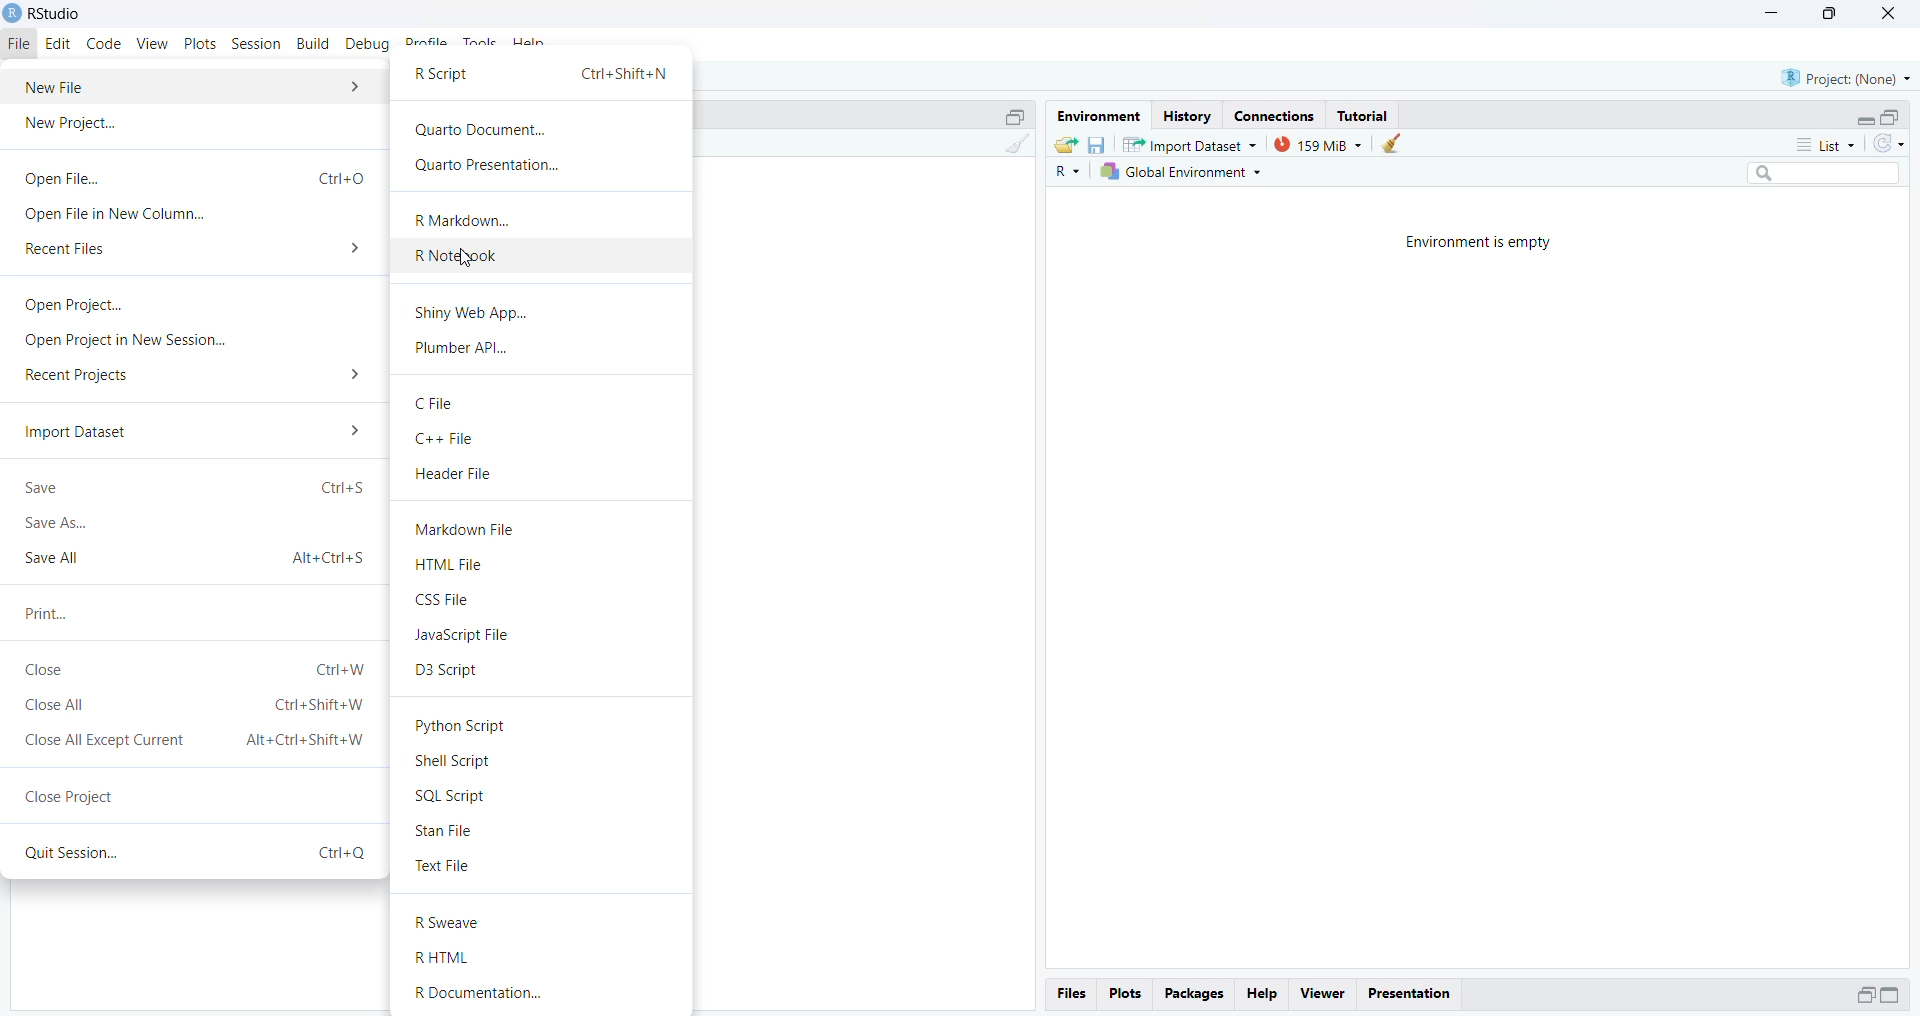 The width and height of the screenshot is (1920, 1016). What do you see at coordinates (195, 670) in the screenshot?
I see `Close Ctrl+W` at bounding box center [195, 670].